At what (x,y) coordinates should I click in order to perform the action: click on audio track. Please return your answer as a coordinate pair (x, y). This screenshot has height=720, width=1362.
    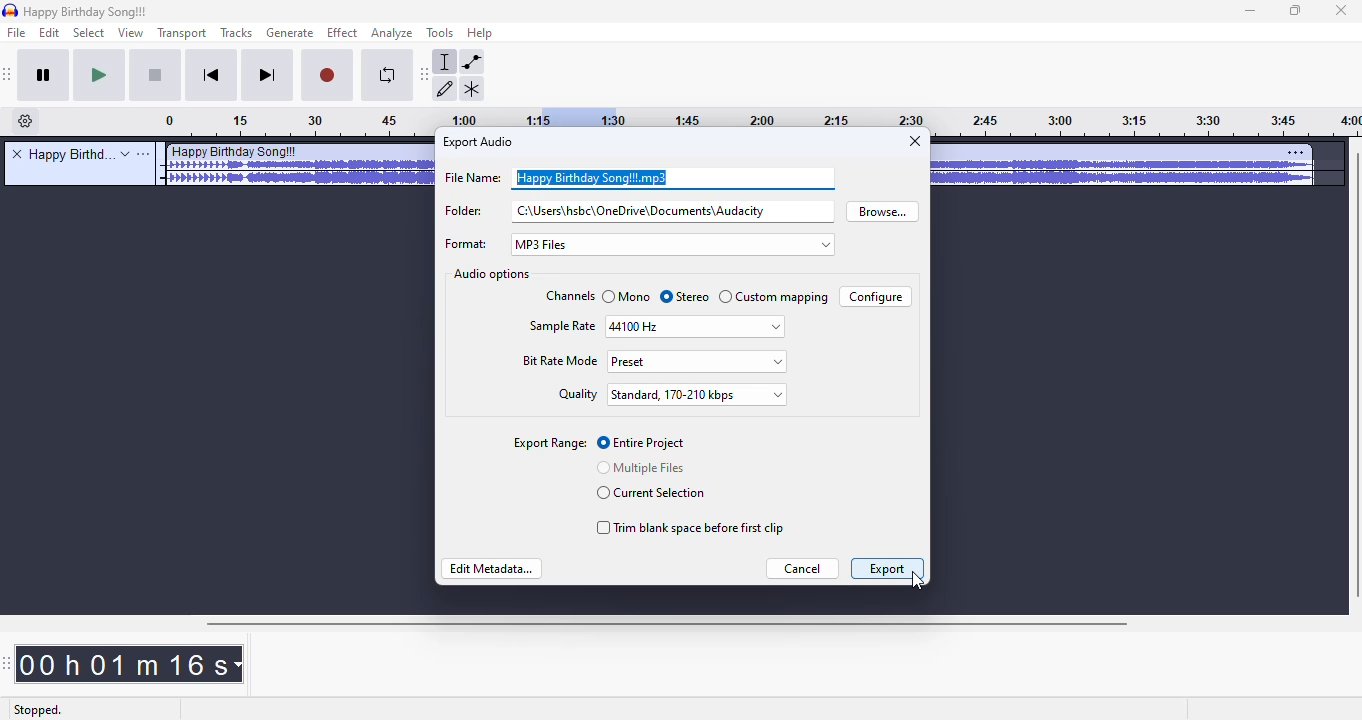
    Looking at the image, I should click on (1127, 166).